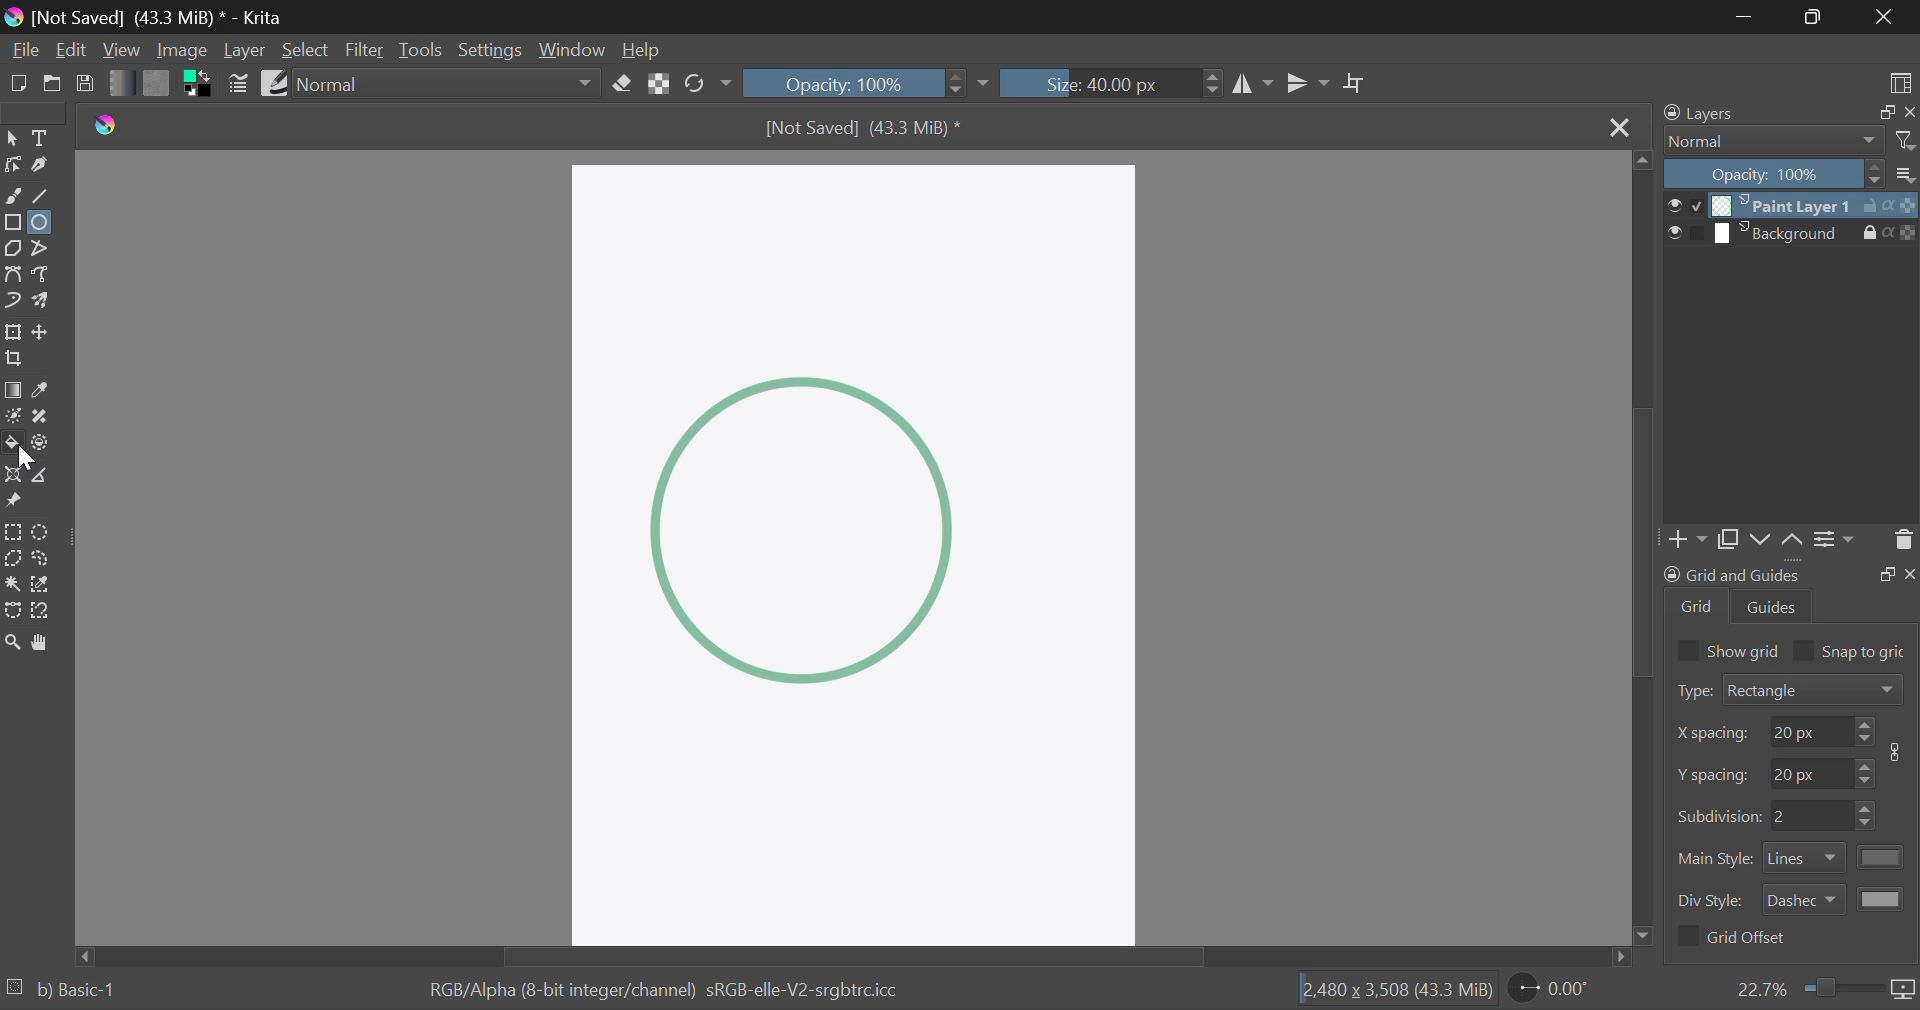 The width and height of the screenshot is (1920, 1010). I want to click on Colorize Mask Tool, so click(13, 417).